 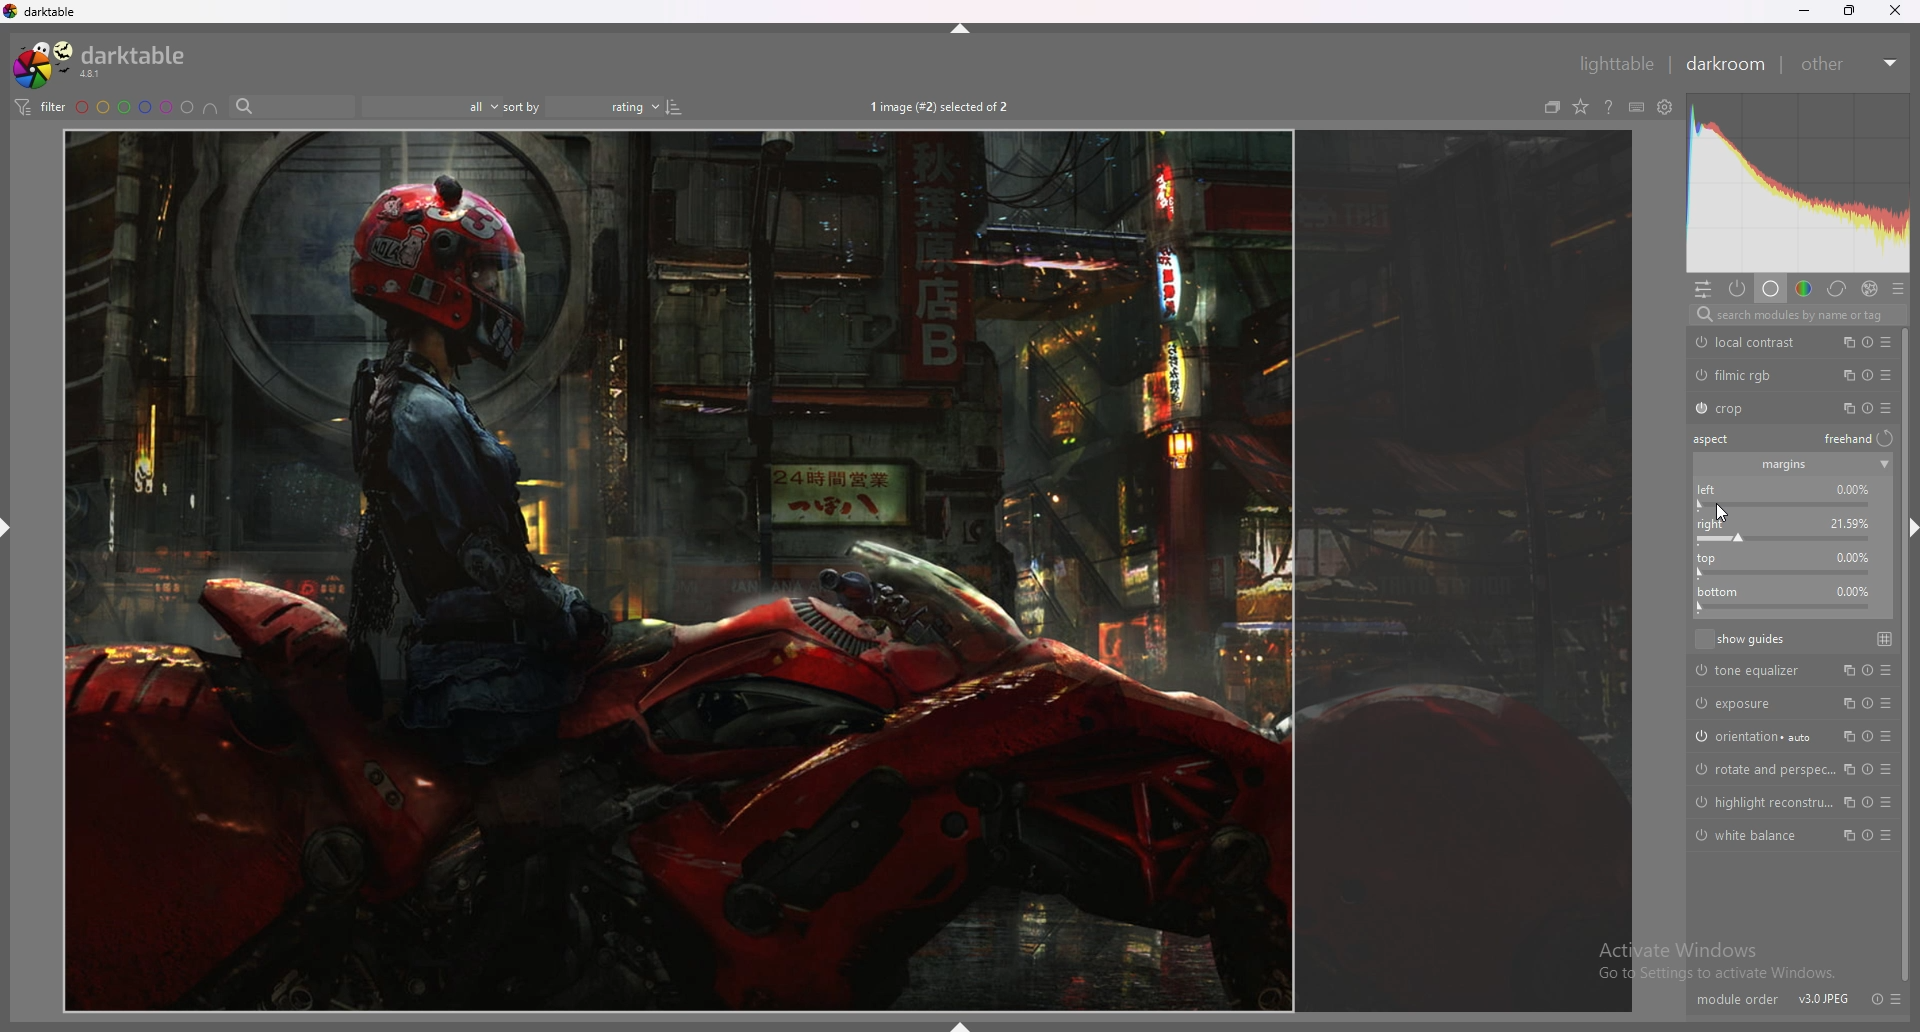 I want to click on reset, so click(x=1866, y=836).